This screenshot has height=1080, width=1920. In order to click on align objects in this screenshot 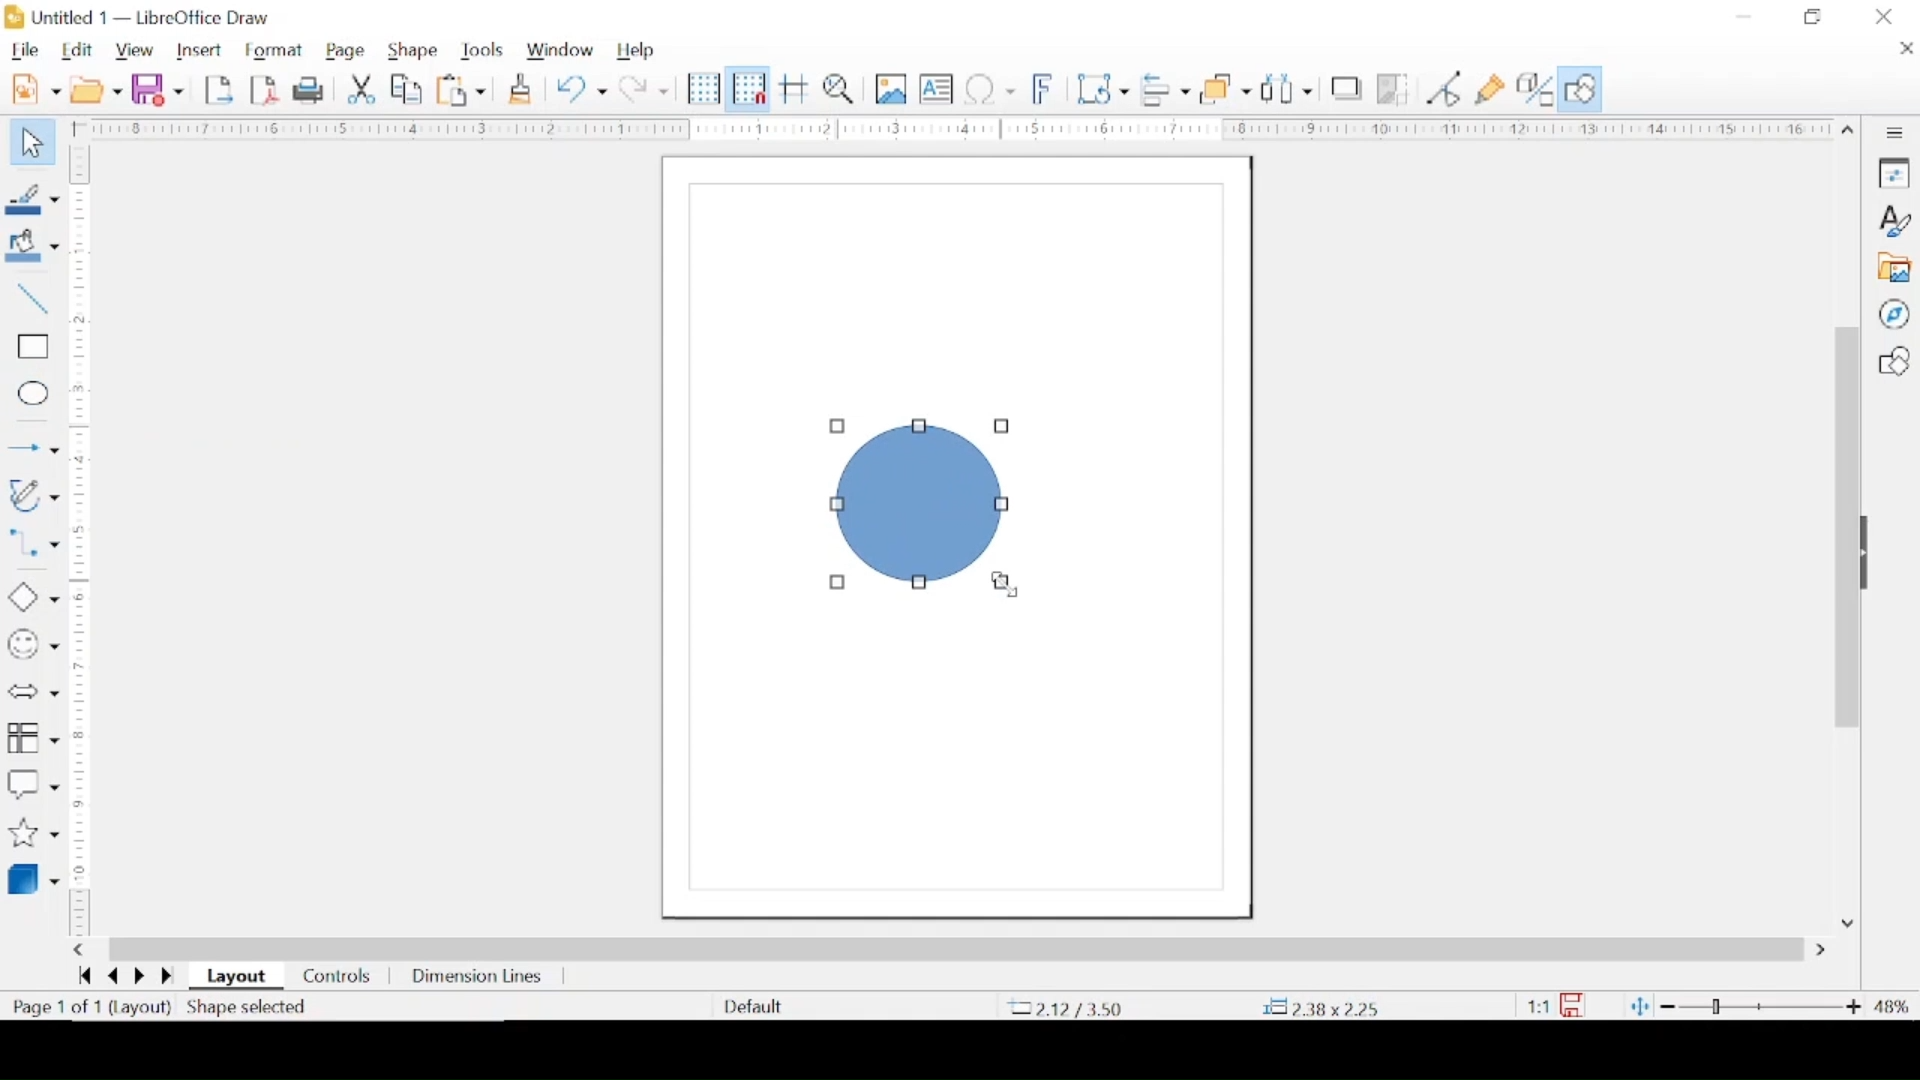, I will do `click(1167, 91)`.